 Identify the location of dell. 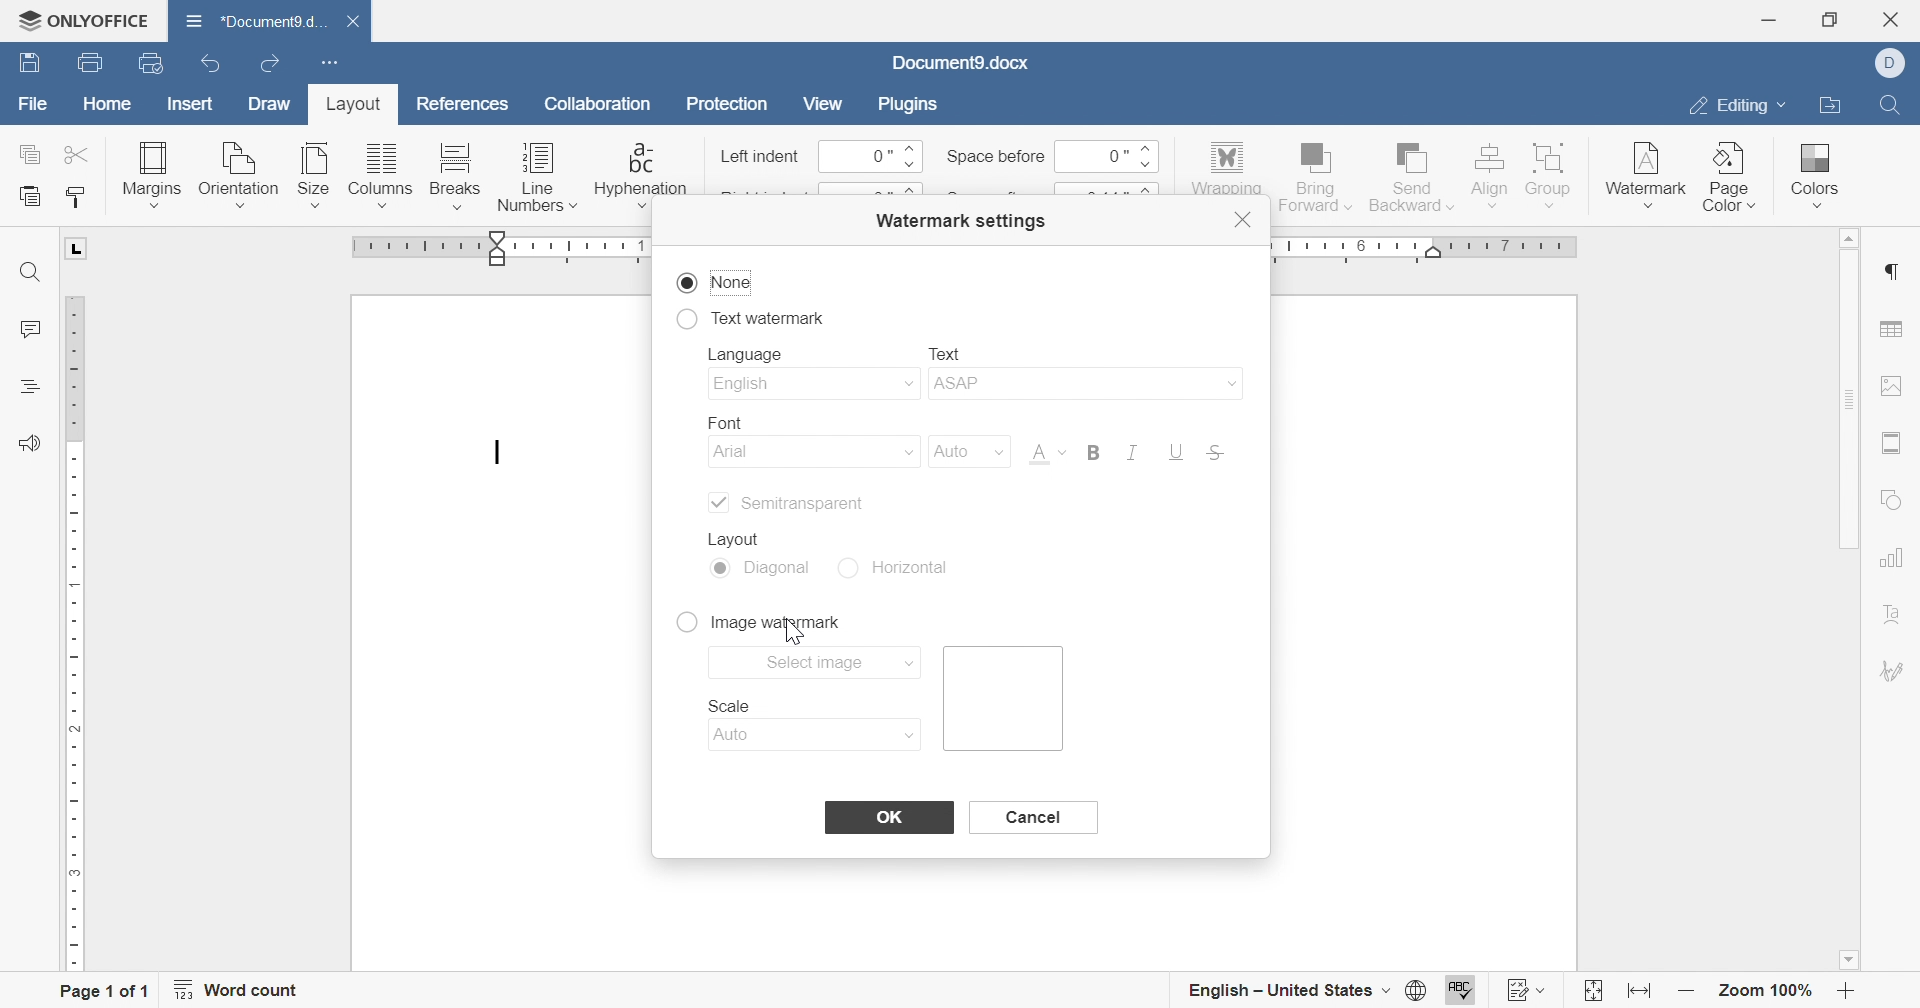
(1897, 64).